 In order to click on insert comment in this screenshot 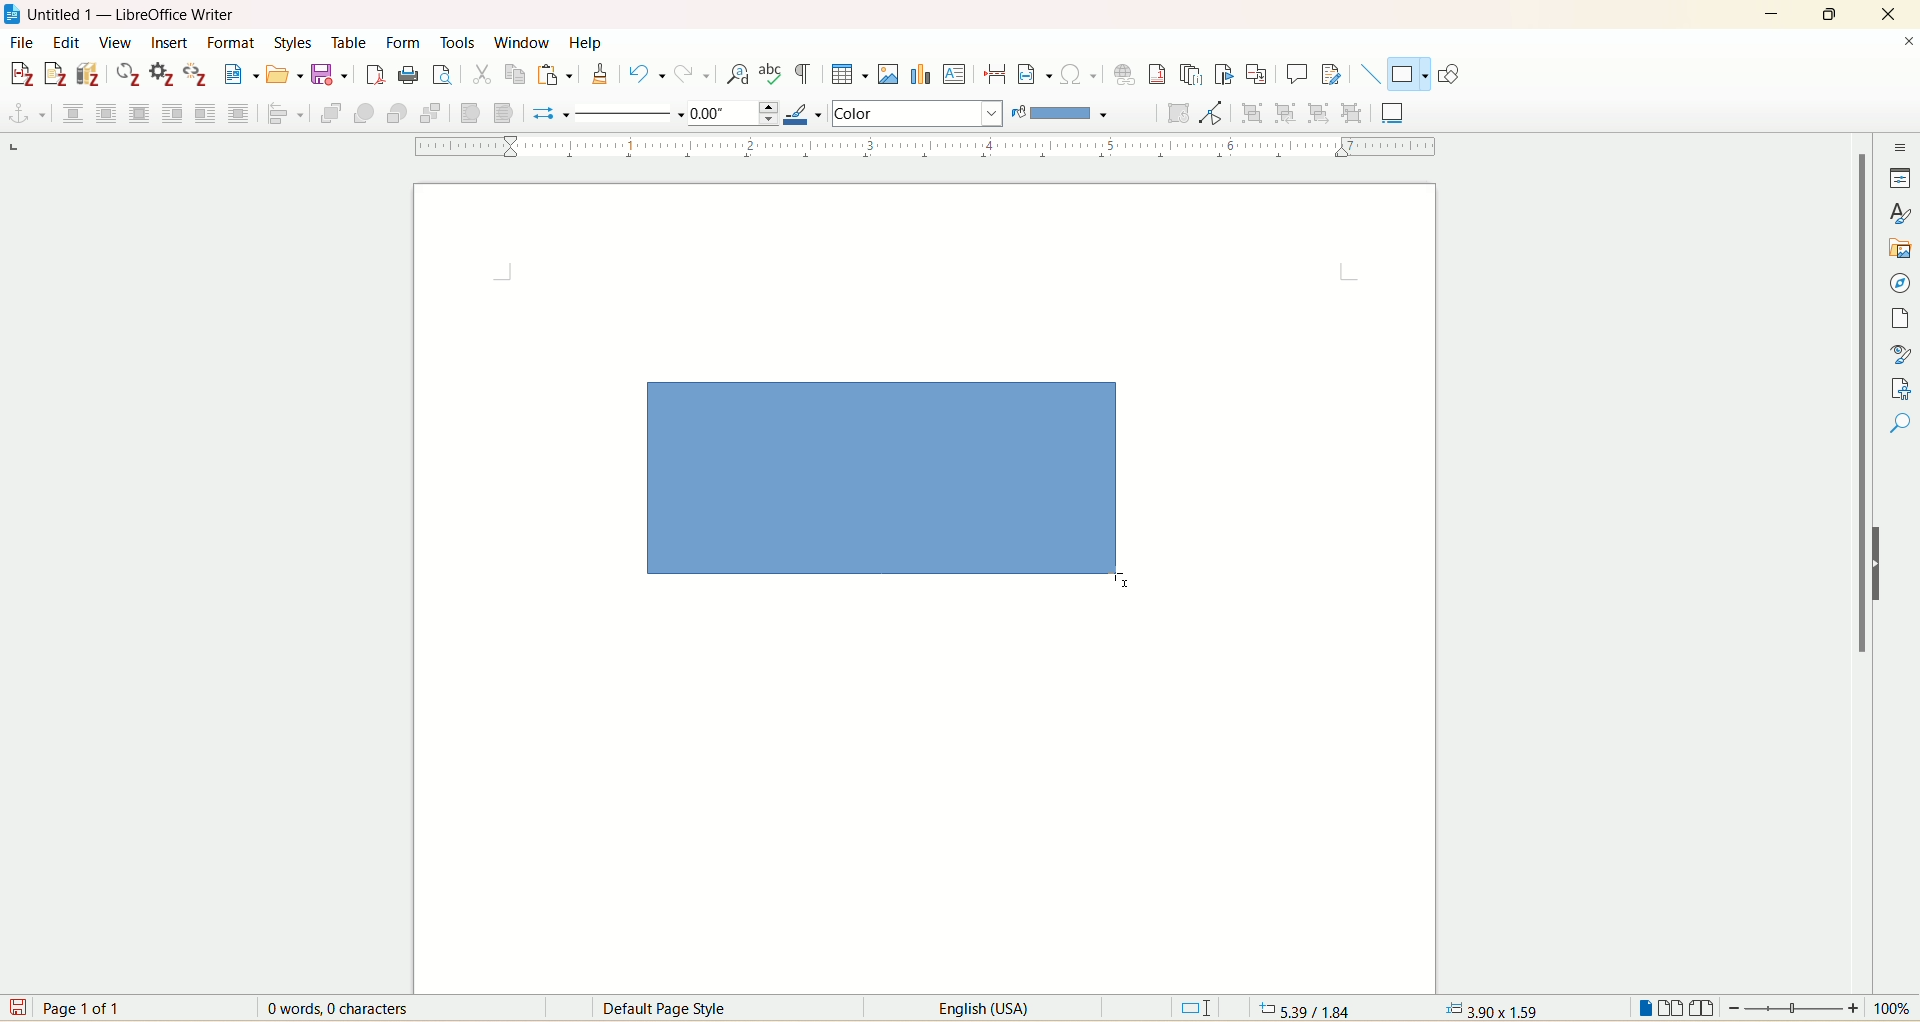, I will do `click(1300, 74)`.